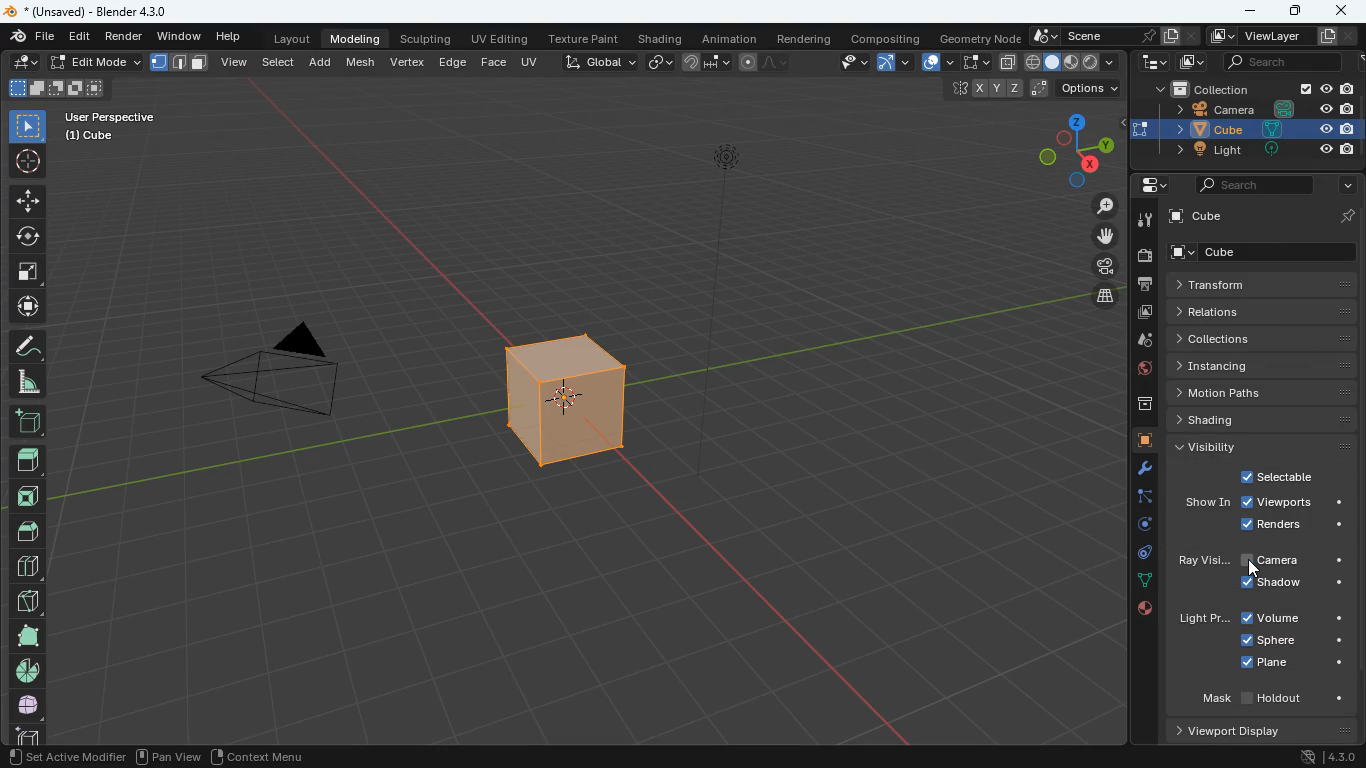  Describe the element at coordinates (935, 63) in the screenshot. I see `overlap` at that location.